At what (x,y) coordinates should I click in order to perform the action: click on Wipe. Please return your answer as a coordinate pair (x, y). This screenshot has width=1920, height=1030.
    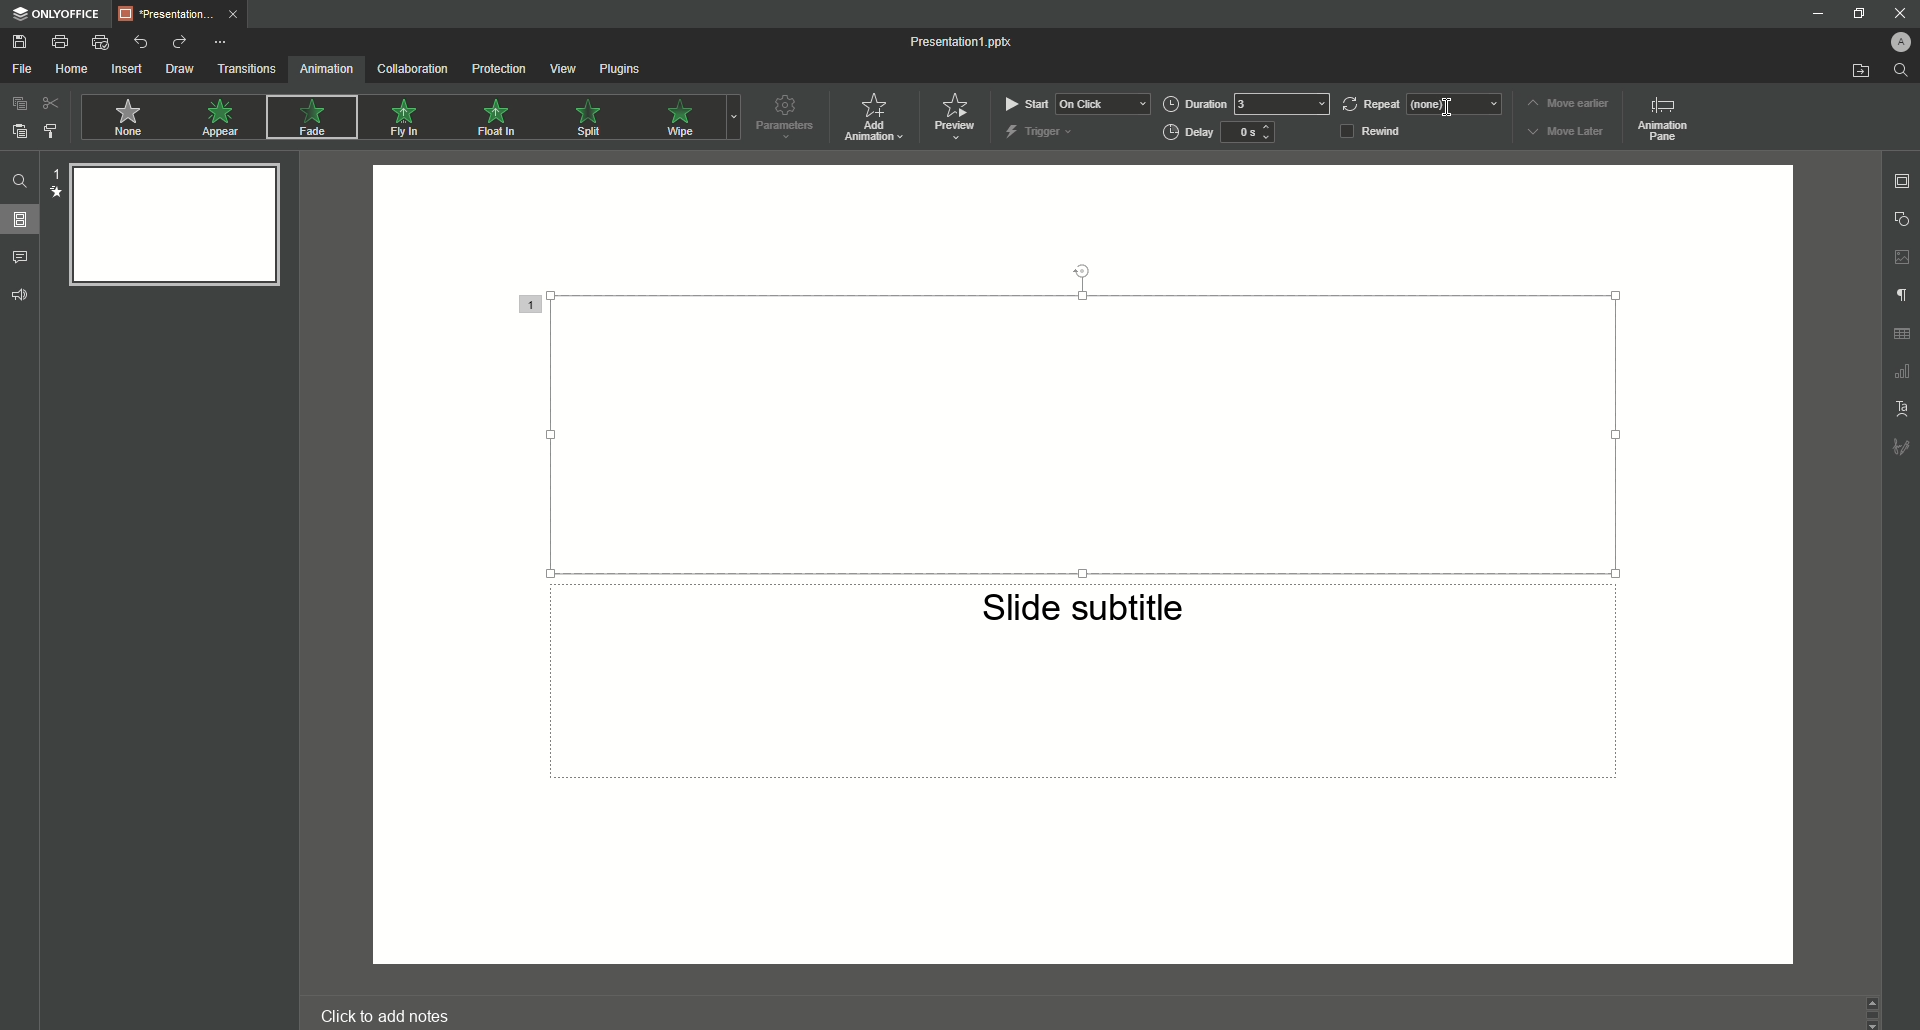
    Looking at the image, I should click on (680, 118).